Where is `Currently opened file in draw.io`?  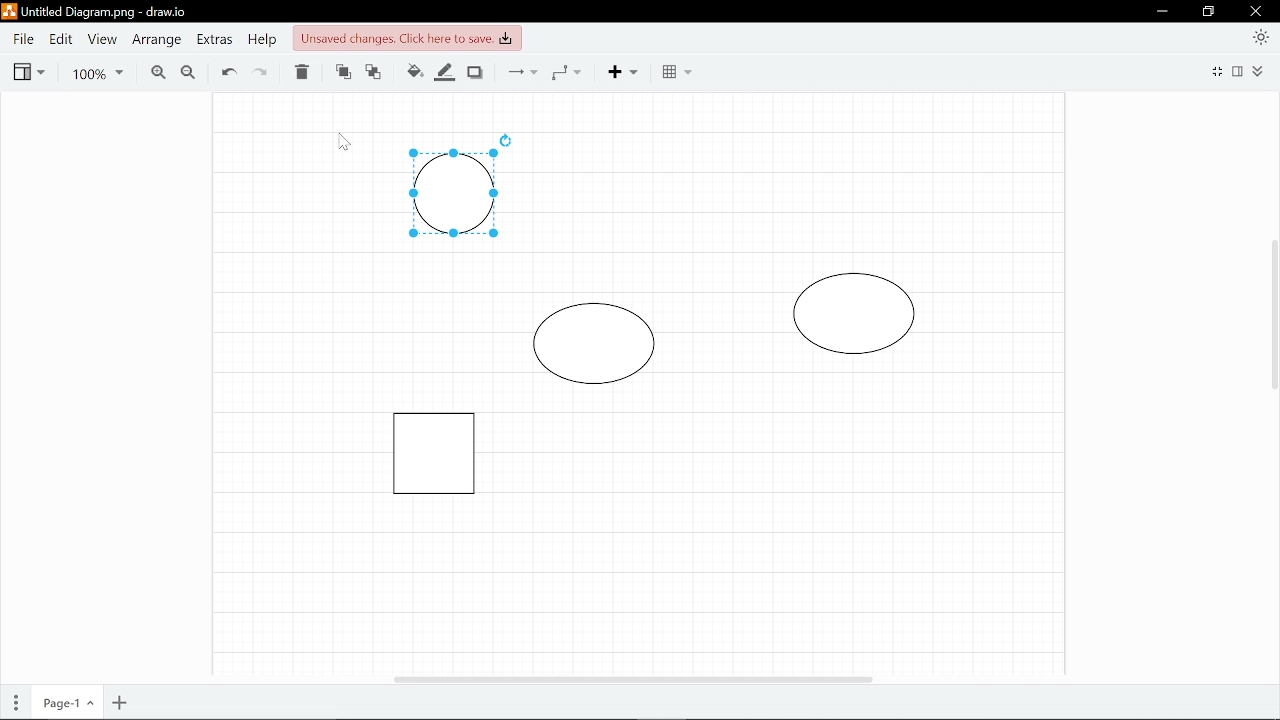 Currently opened file in draw.io is located at coordinates (98, 13).